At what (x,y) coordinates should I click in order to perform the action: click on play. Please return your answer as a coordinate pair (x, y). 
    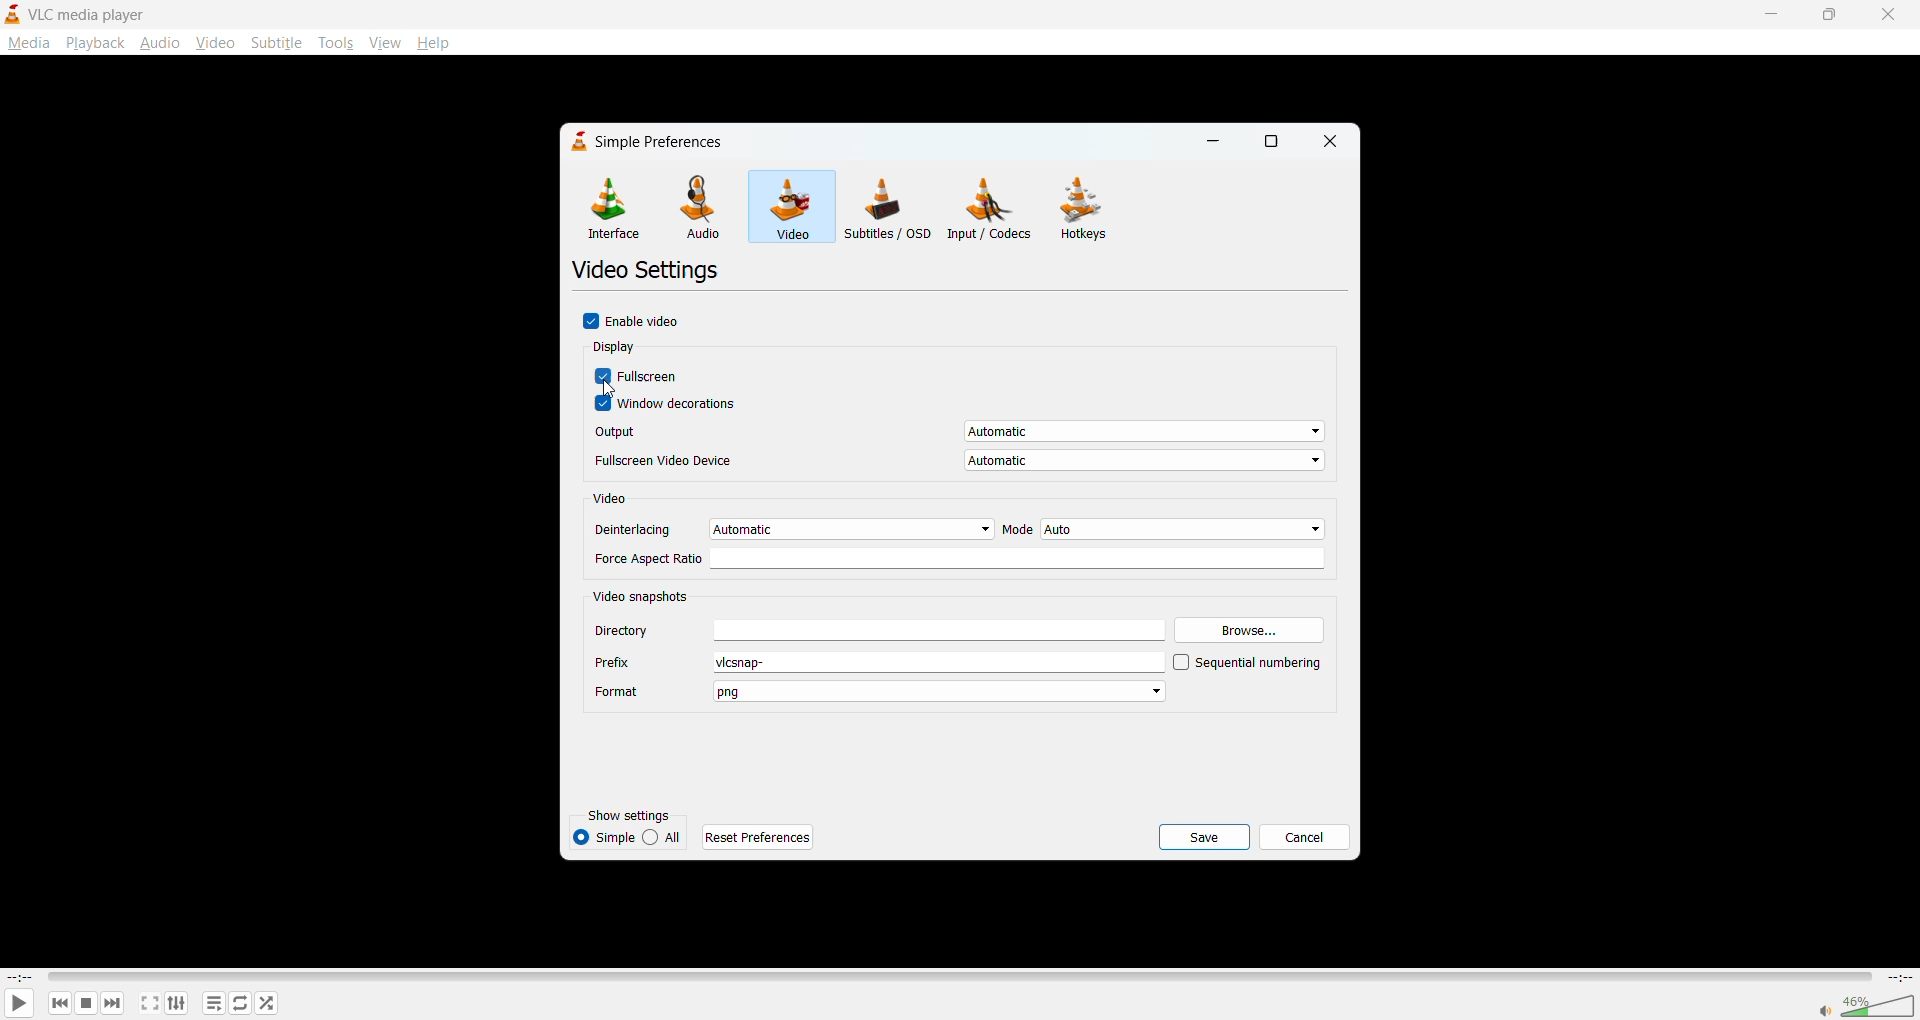
    Looking at the image, I should click on (17, 1002).